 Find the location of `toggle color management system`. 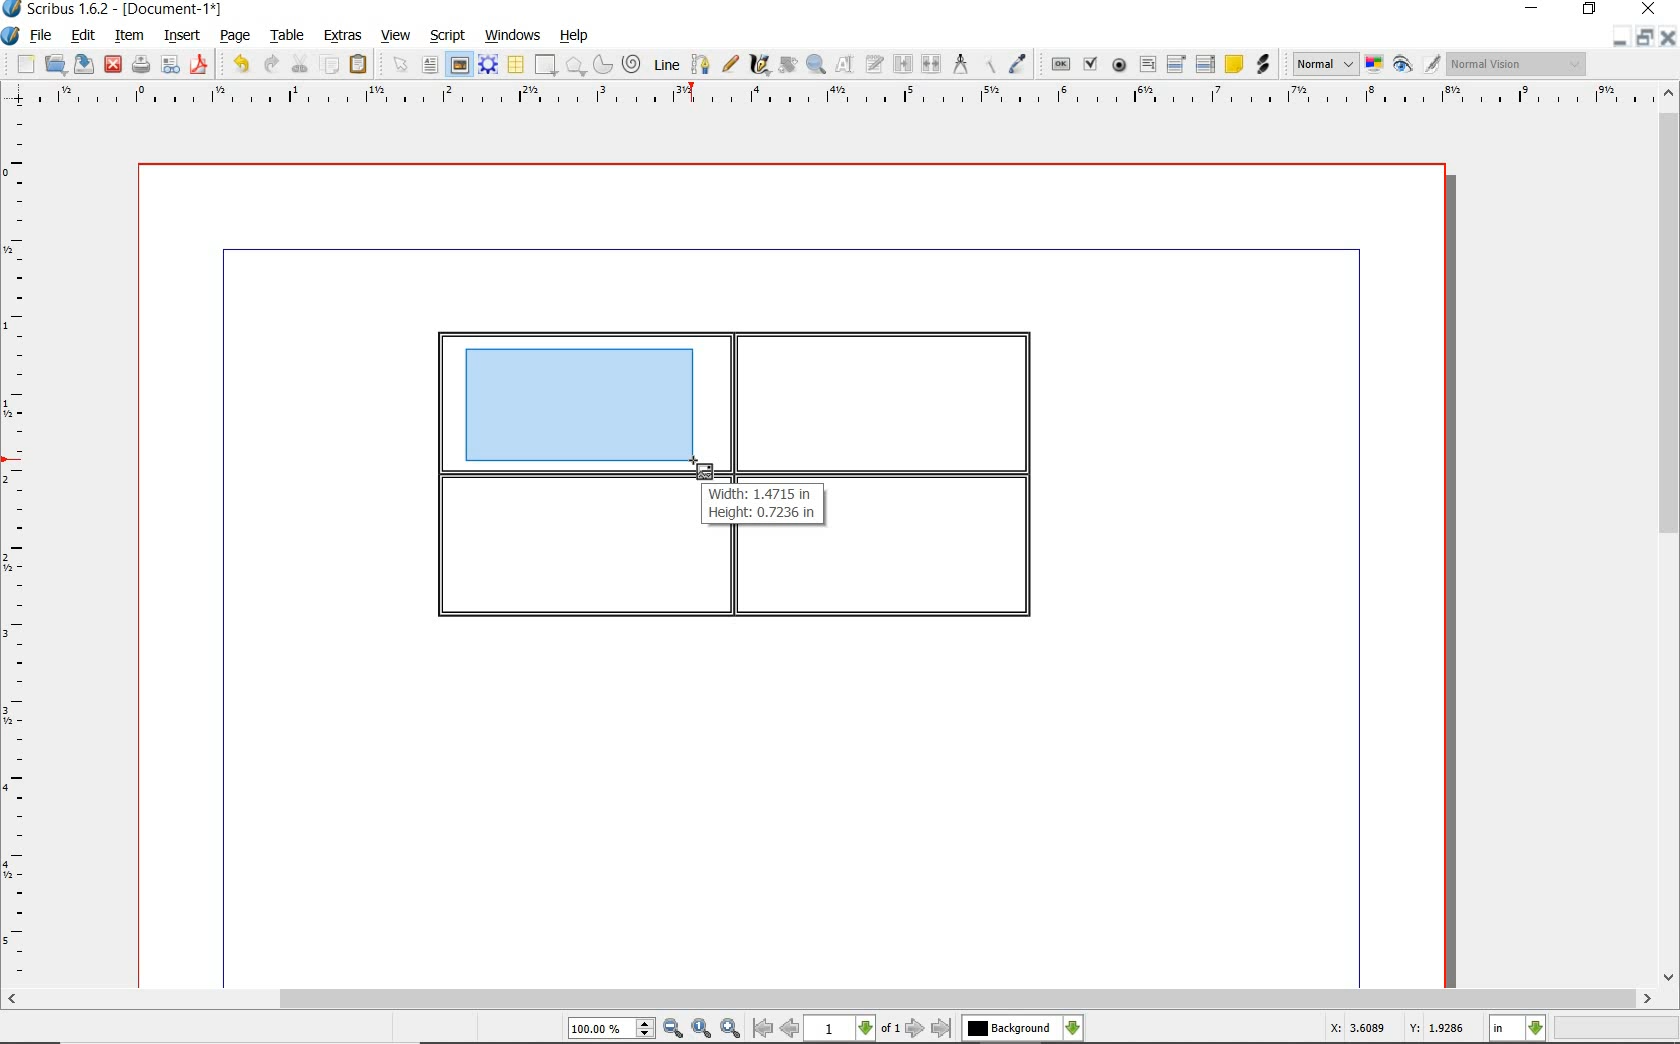

toggle color management system is located at coordinates (1376, 66).